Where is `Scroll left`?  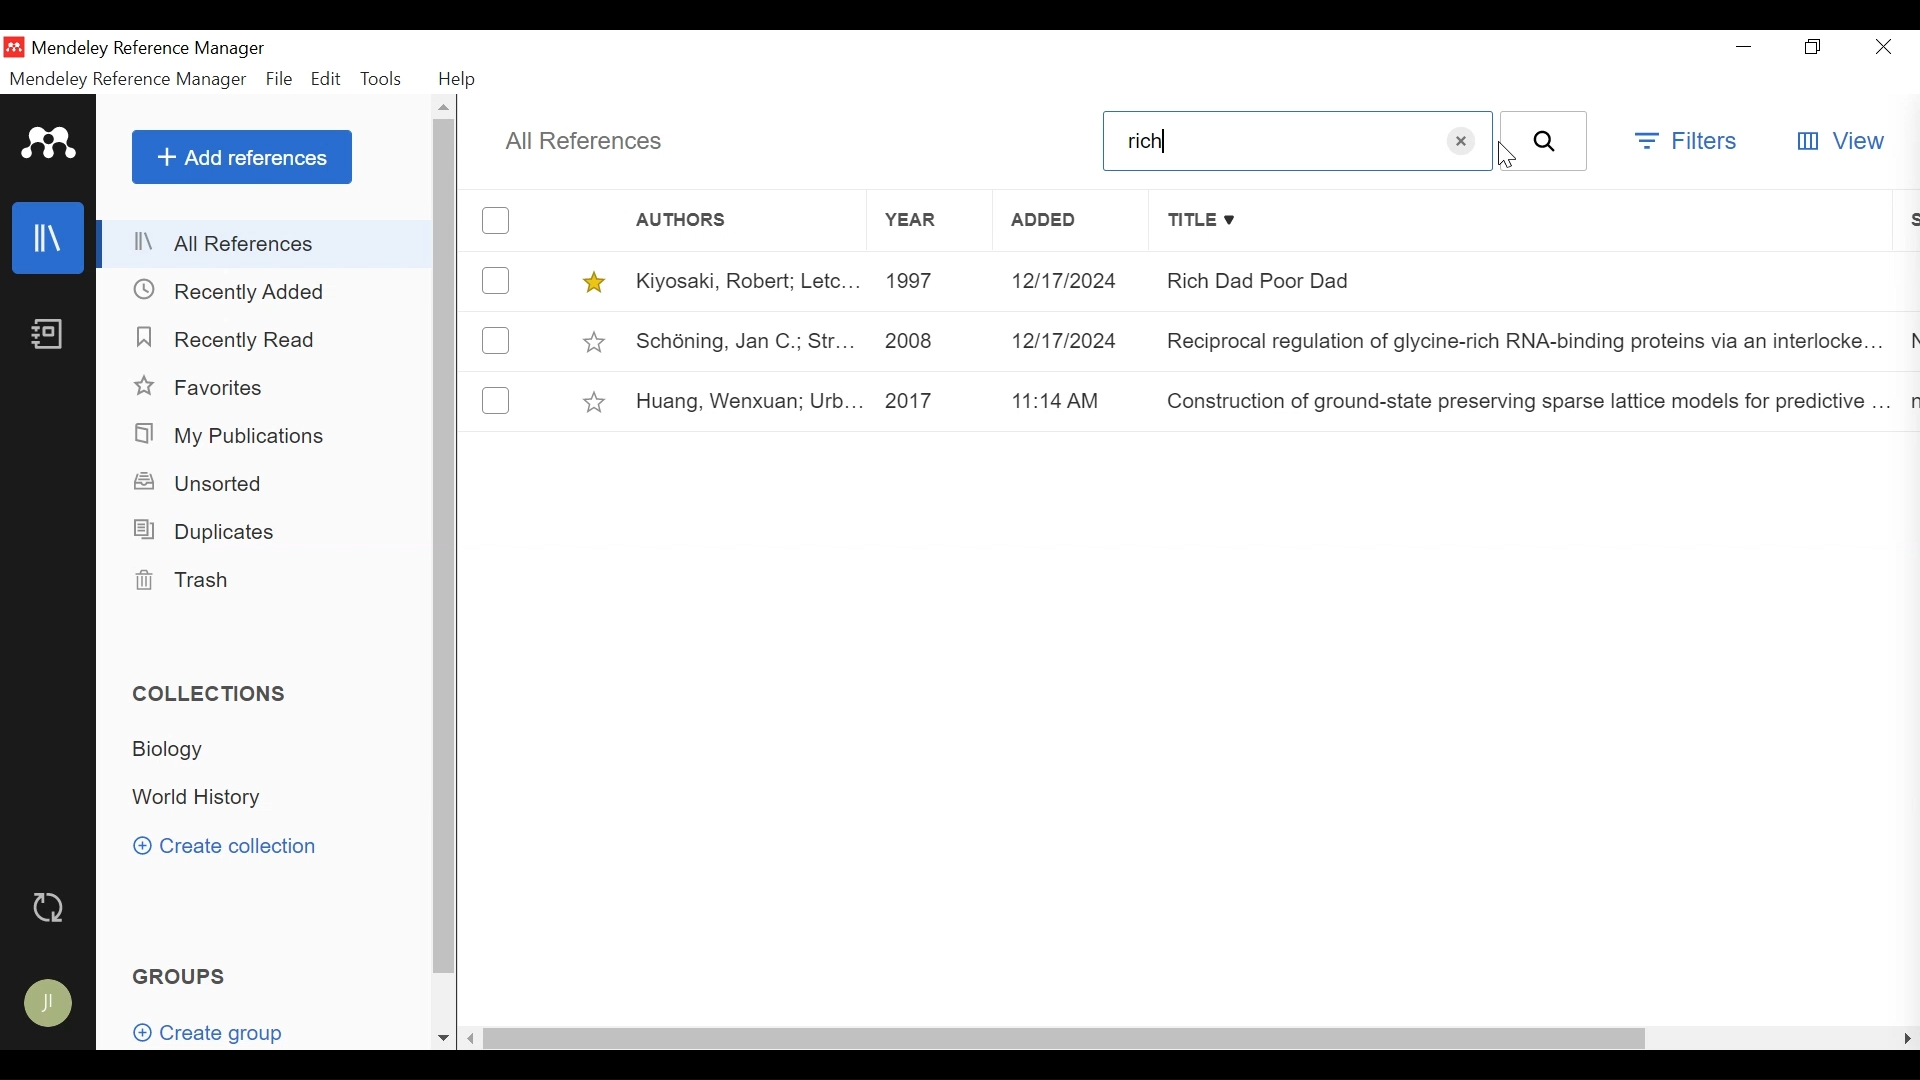 Scroll left is located at coordinates (472, 1039).